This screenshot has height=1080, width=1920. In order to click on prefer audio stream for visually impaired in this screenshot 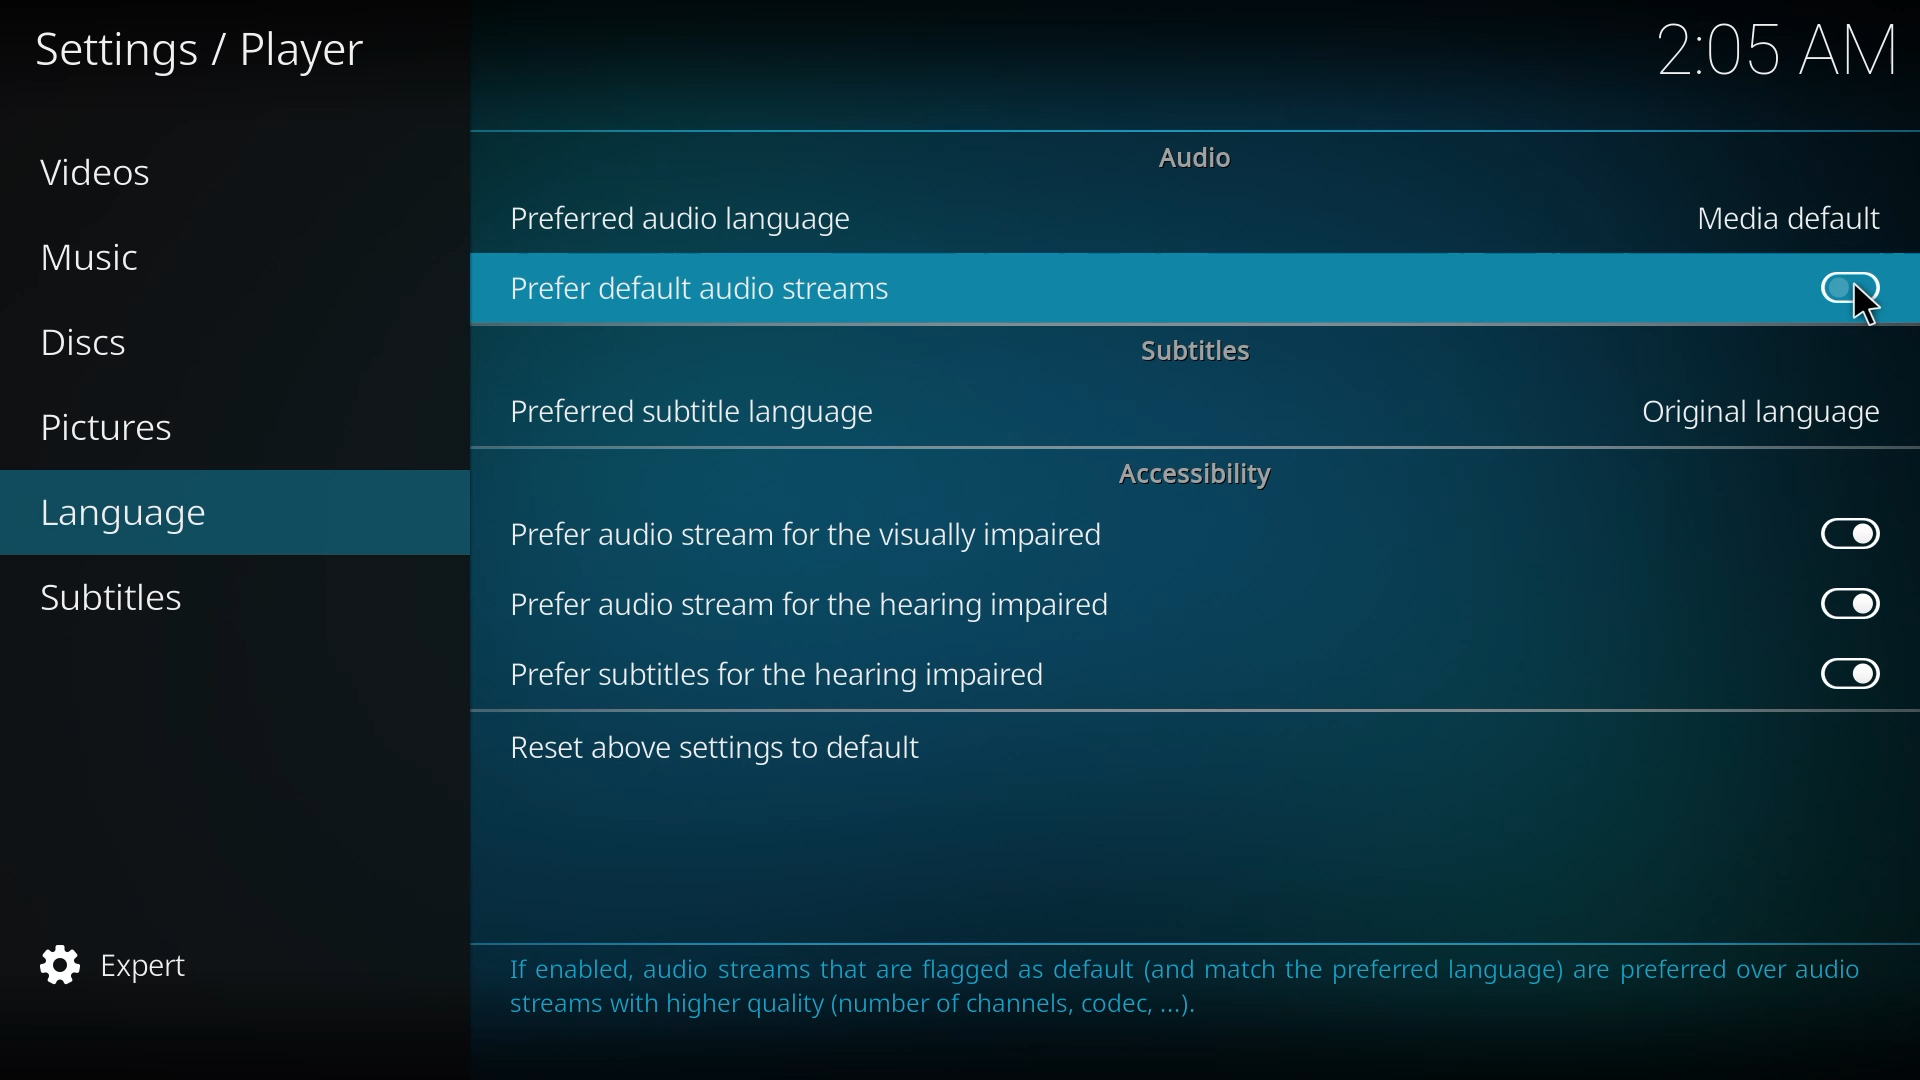, I will do `click(807, 536)`.